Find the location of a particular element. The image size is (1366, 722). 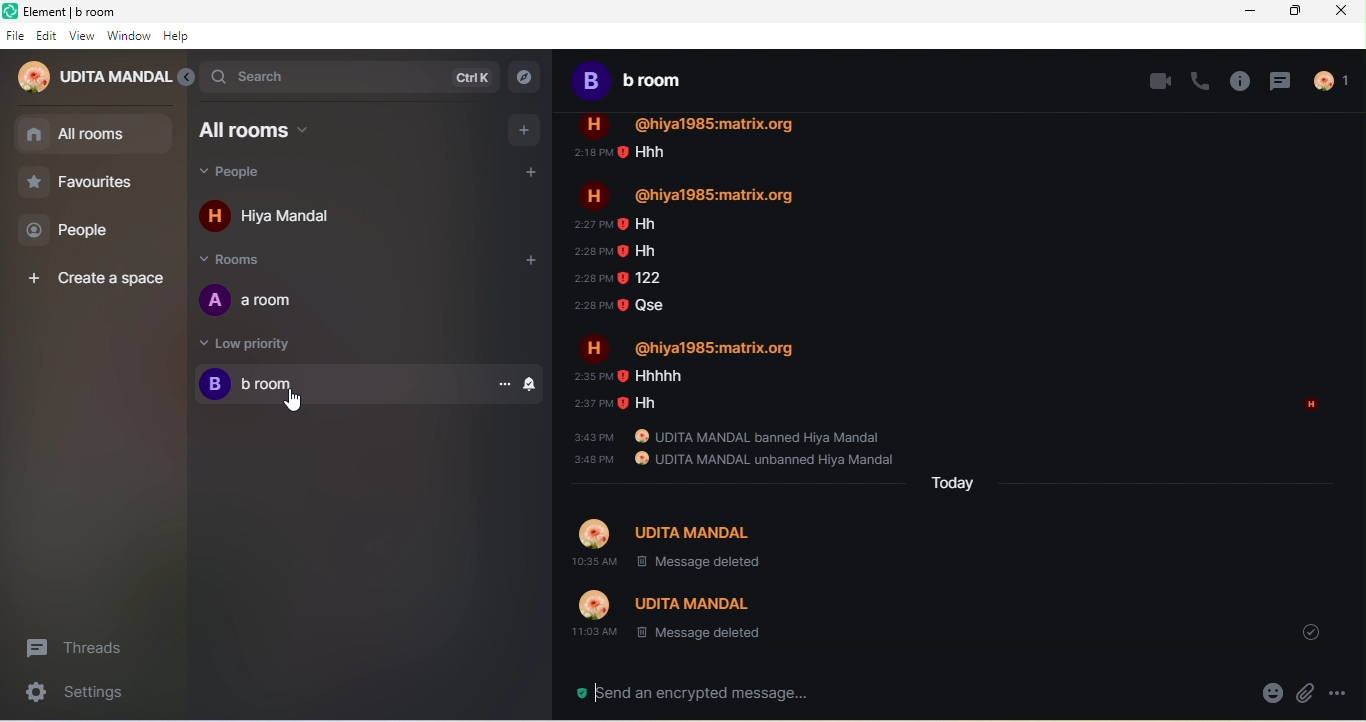

threads is located at coordinates (1283, 80).